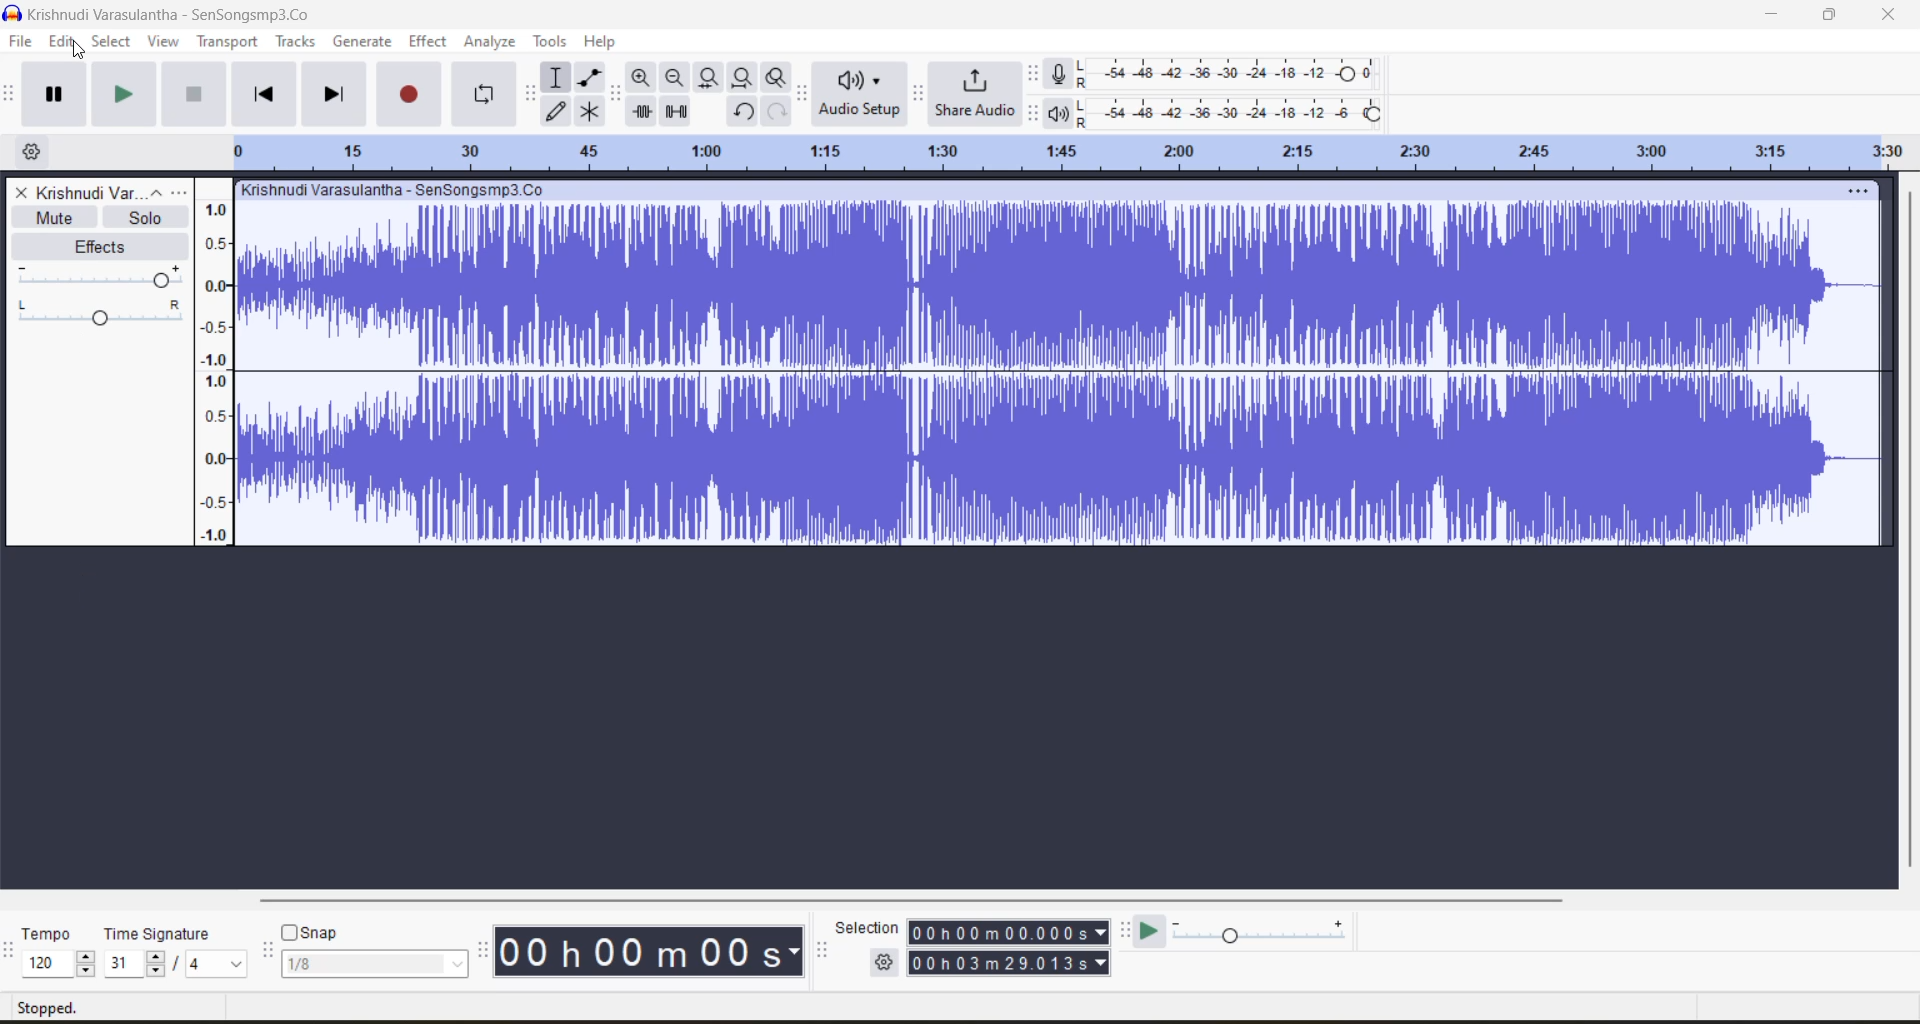 Image resolution: width=1920 pixels, height=1024 pixels. I want to click on fit selection to width, so click(707, 78).